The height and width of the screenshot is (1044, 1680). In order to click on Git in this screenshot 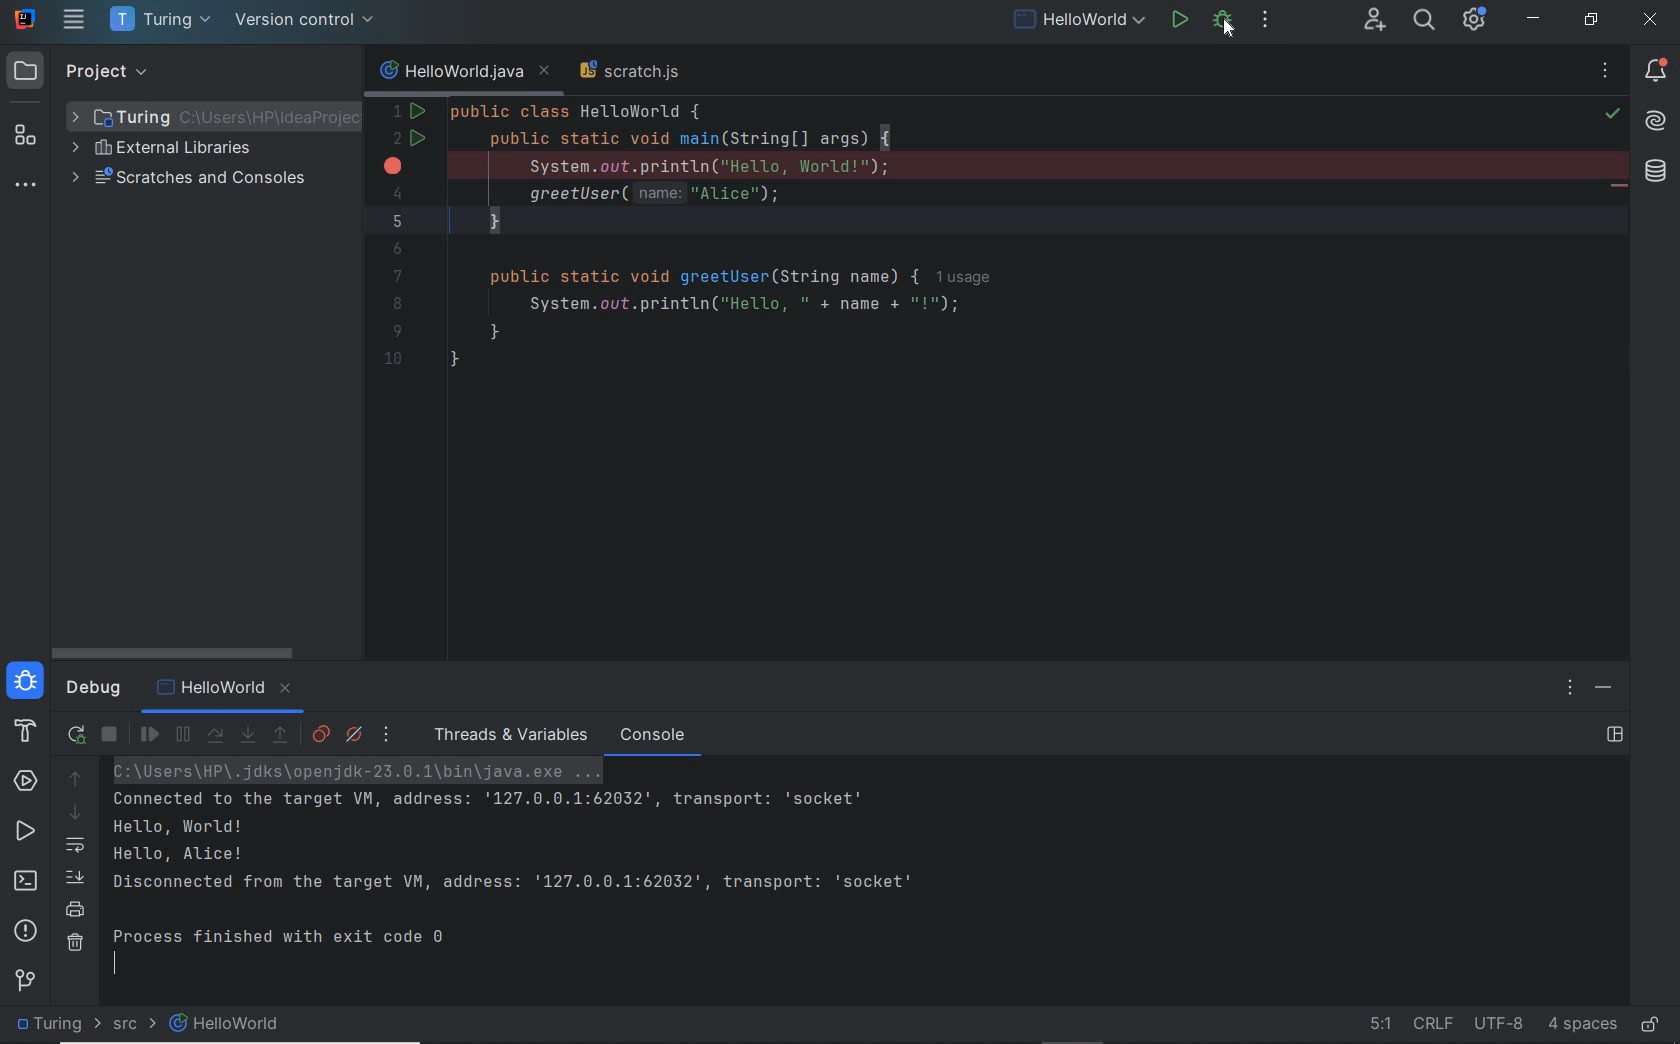, I will do `click(25, 979)`.